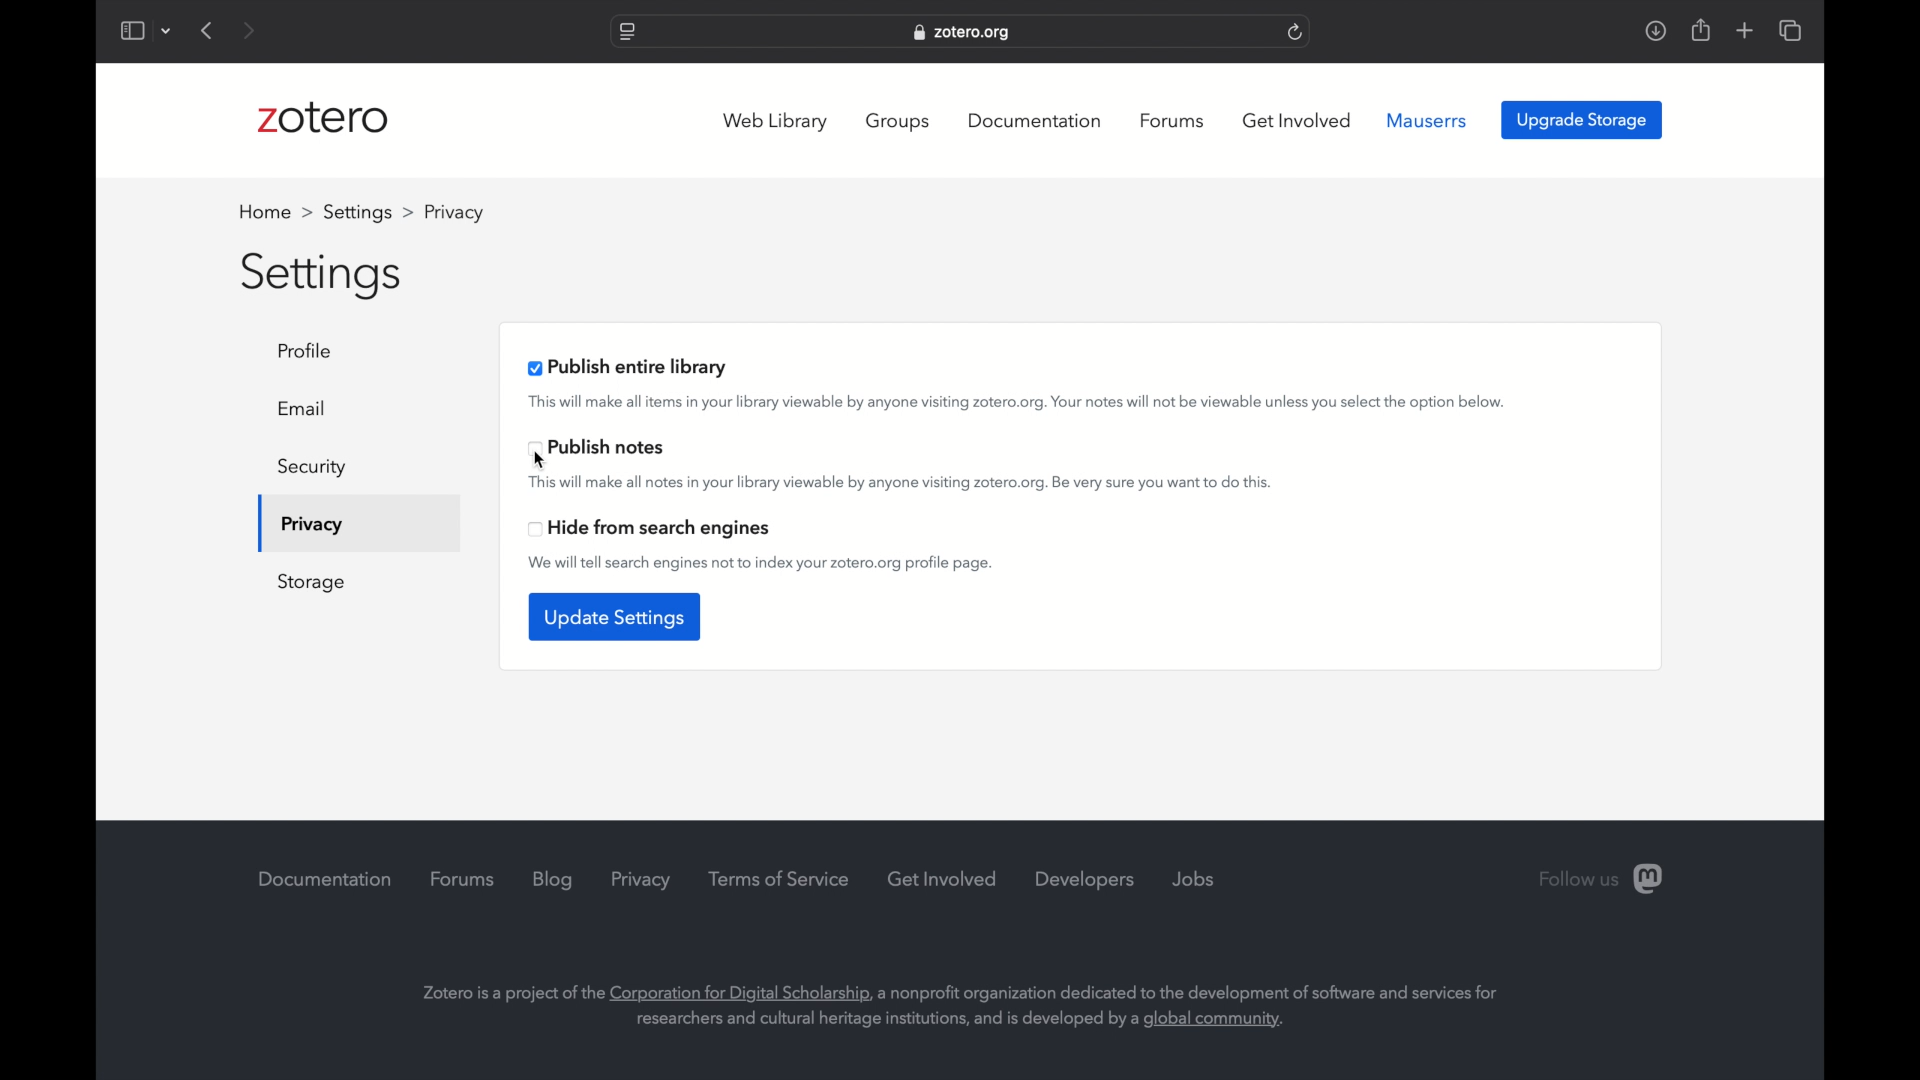  I want to click on settings, so click(368, 212).